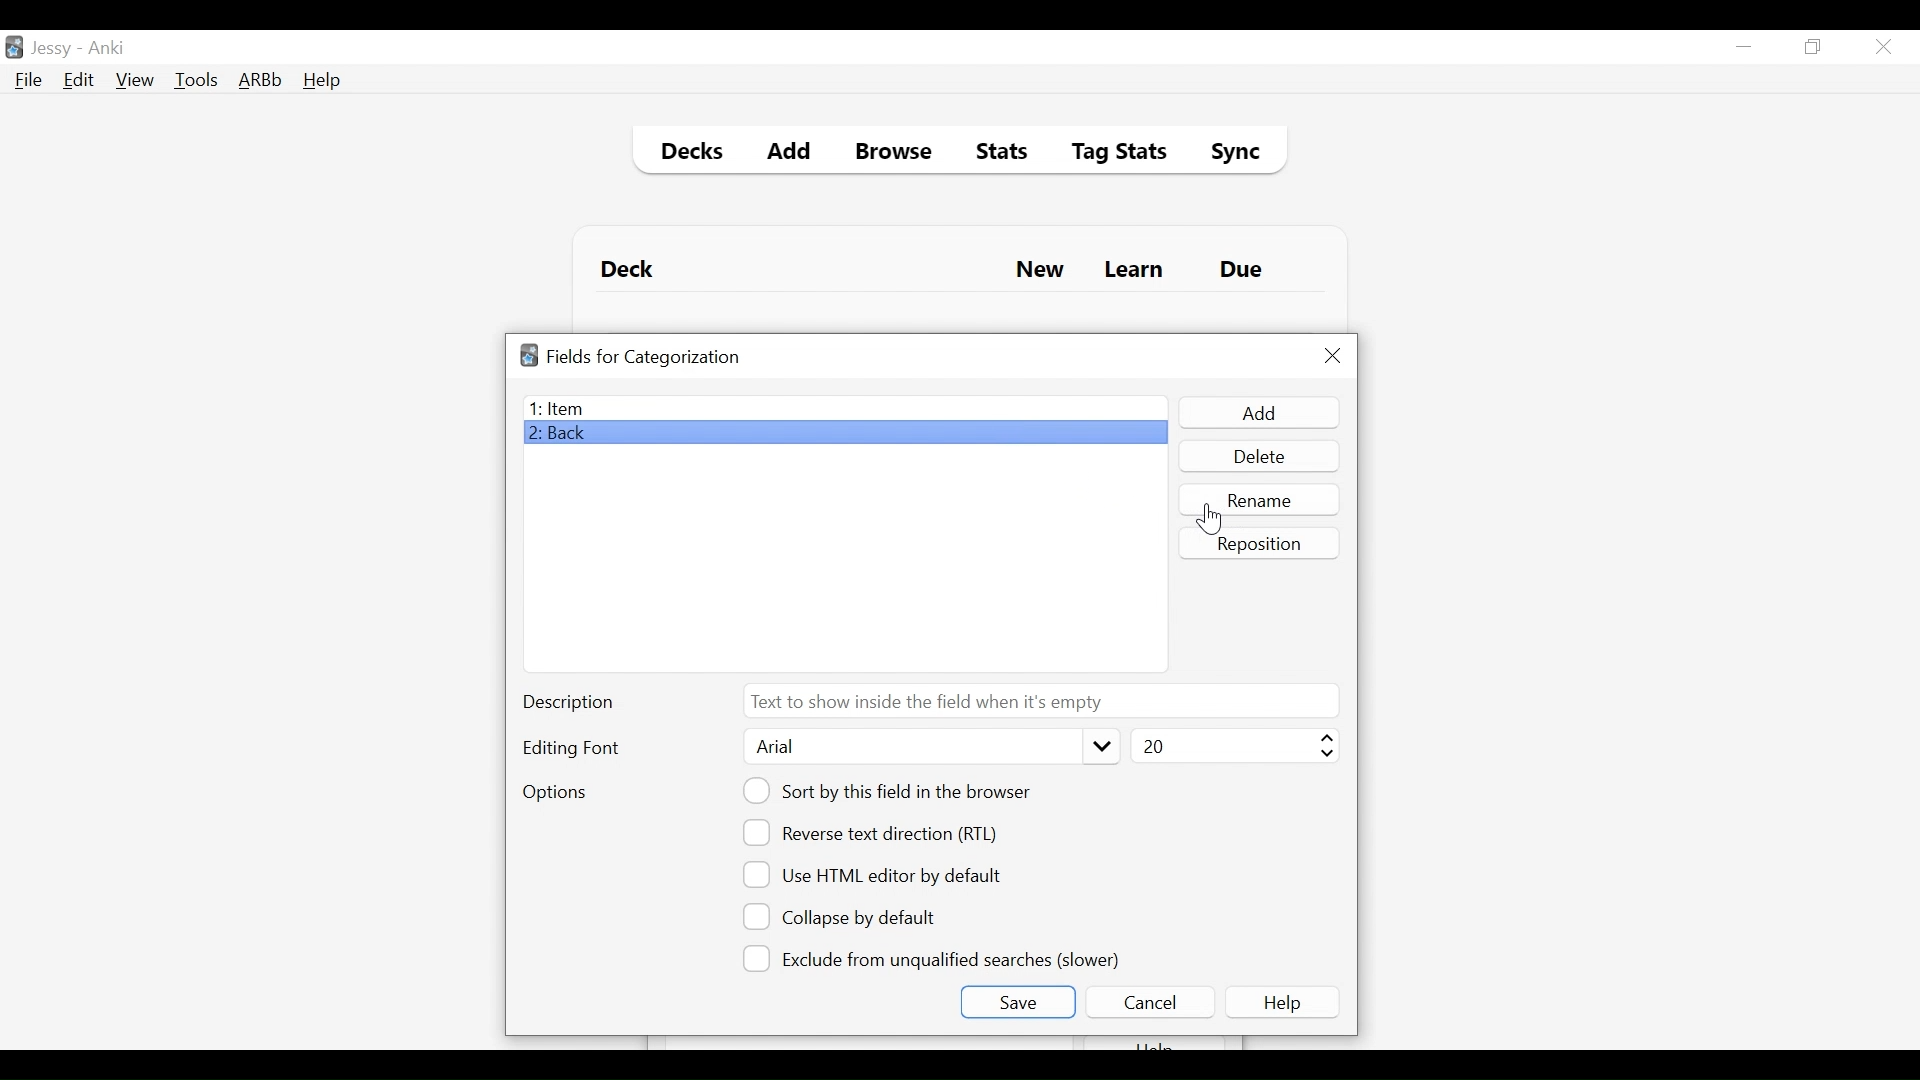 The height and width of the screenshot is (1080, 1920). What do you see at coordinates (855, 917) in the screenshot?
I see `(un)select Collapse by default` at bounding box center [855, 917].